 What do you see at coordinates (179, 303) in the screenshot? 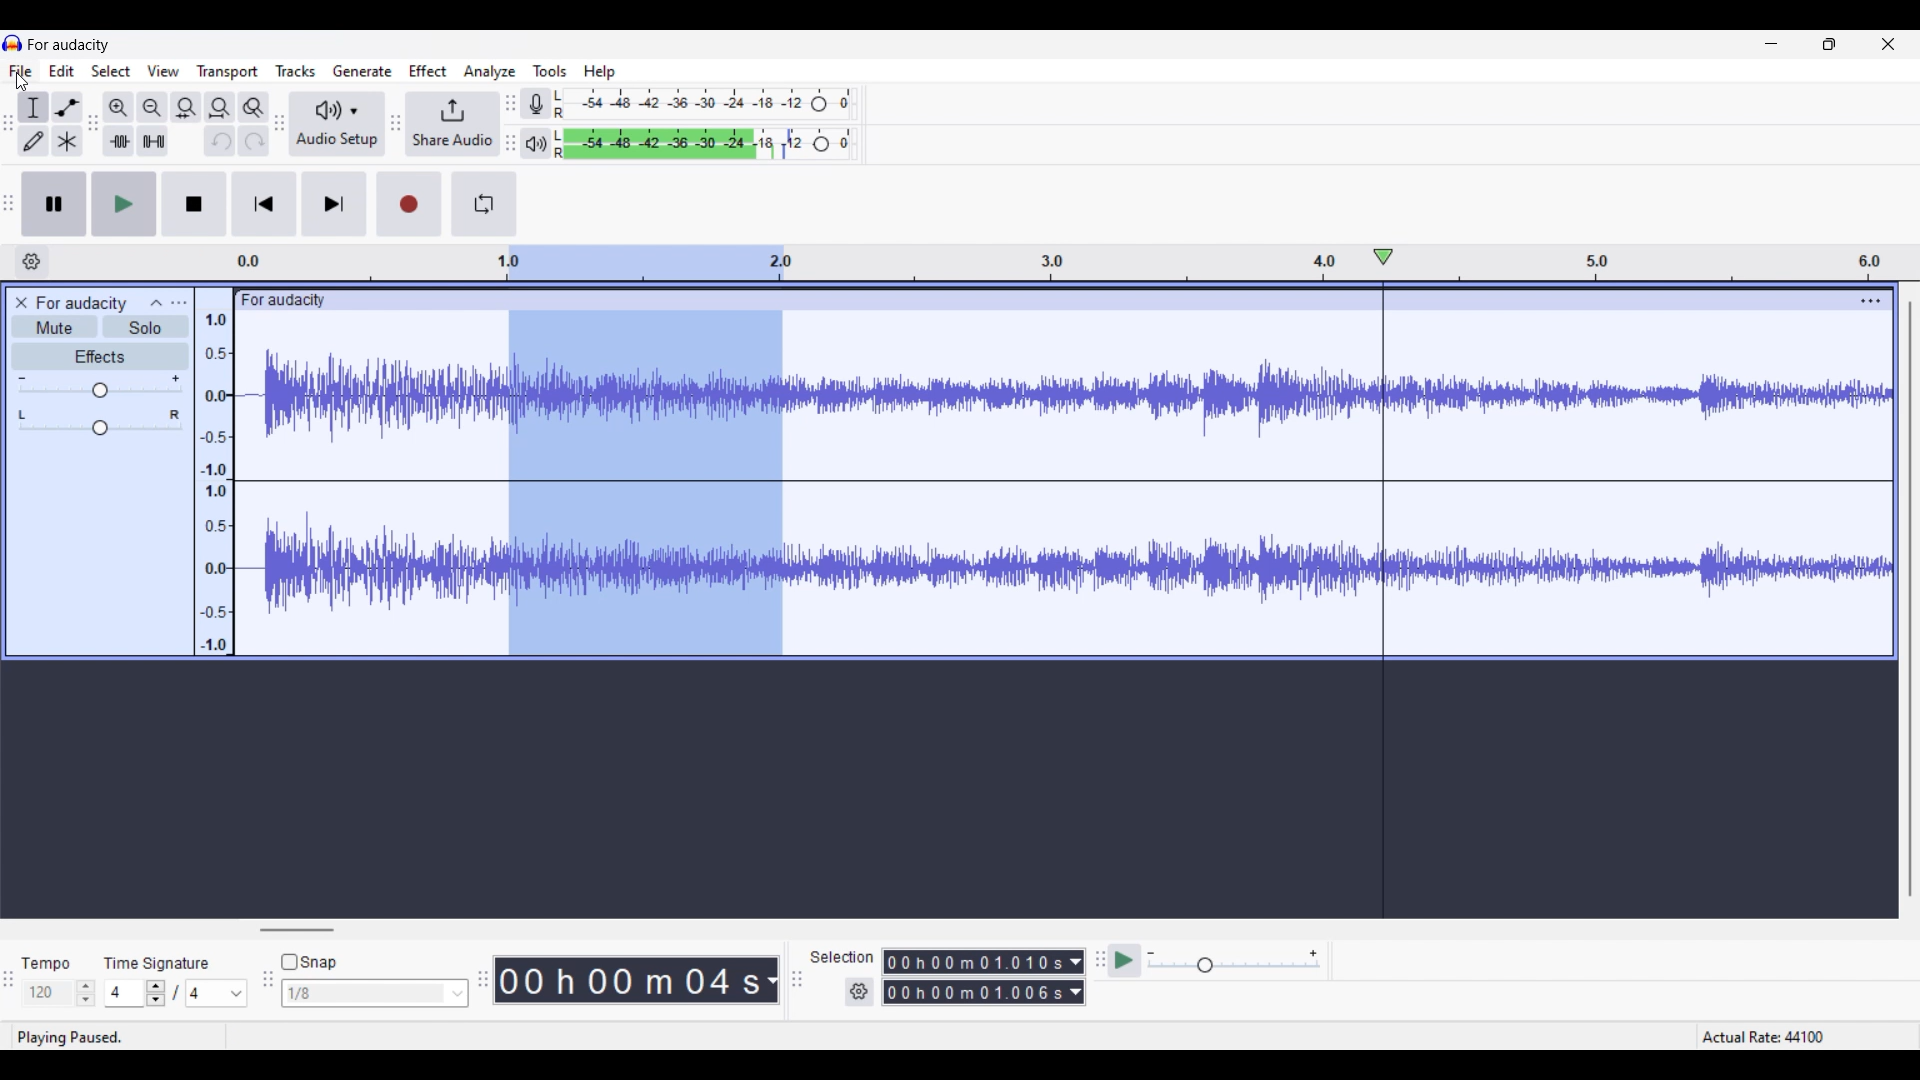
I see `Open menu` at bounding box center [179, 303].